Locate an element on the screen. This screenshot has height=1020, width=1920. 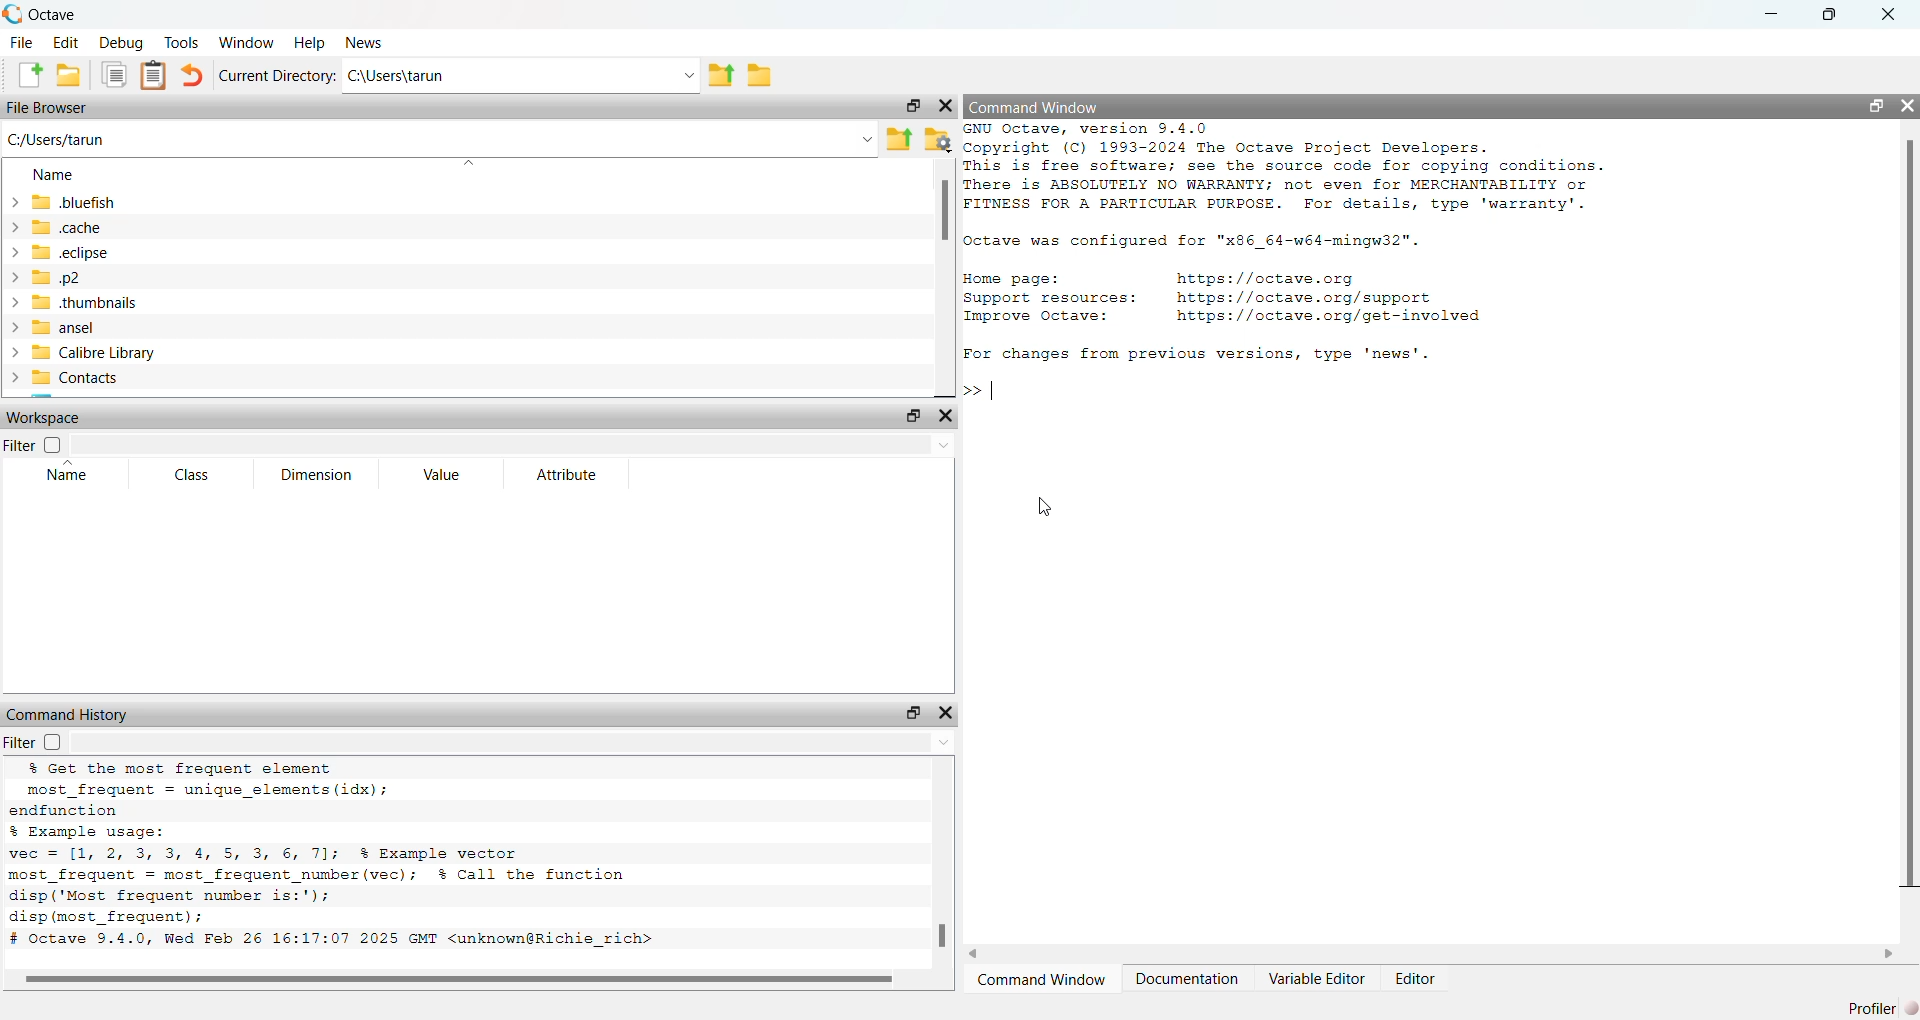
Hide Widget is located at coordinates (945, 416).